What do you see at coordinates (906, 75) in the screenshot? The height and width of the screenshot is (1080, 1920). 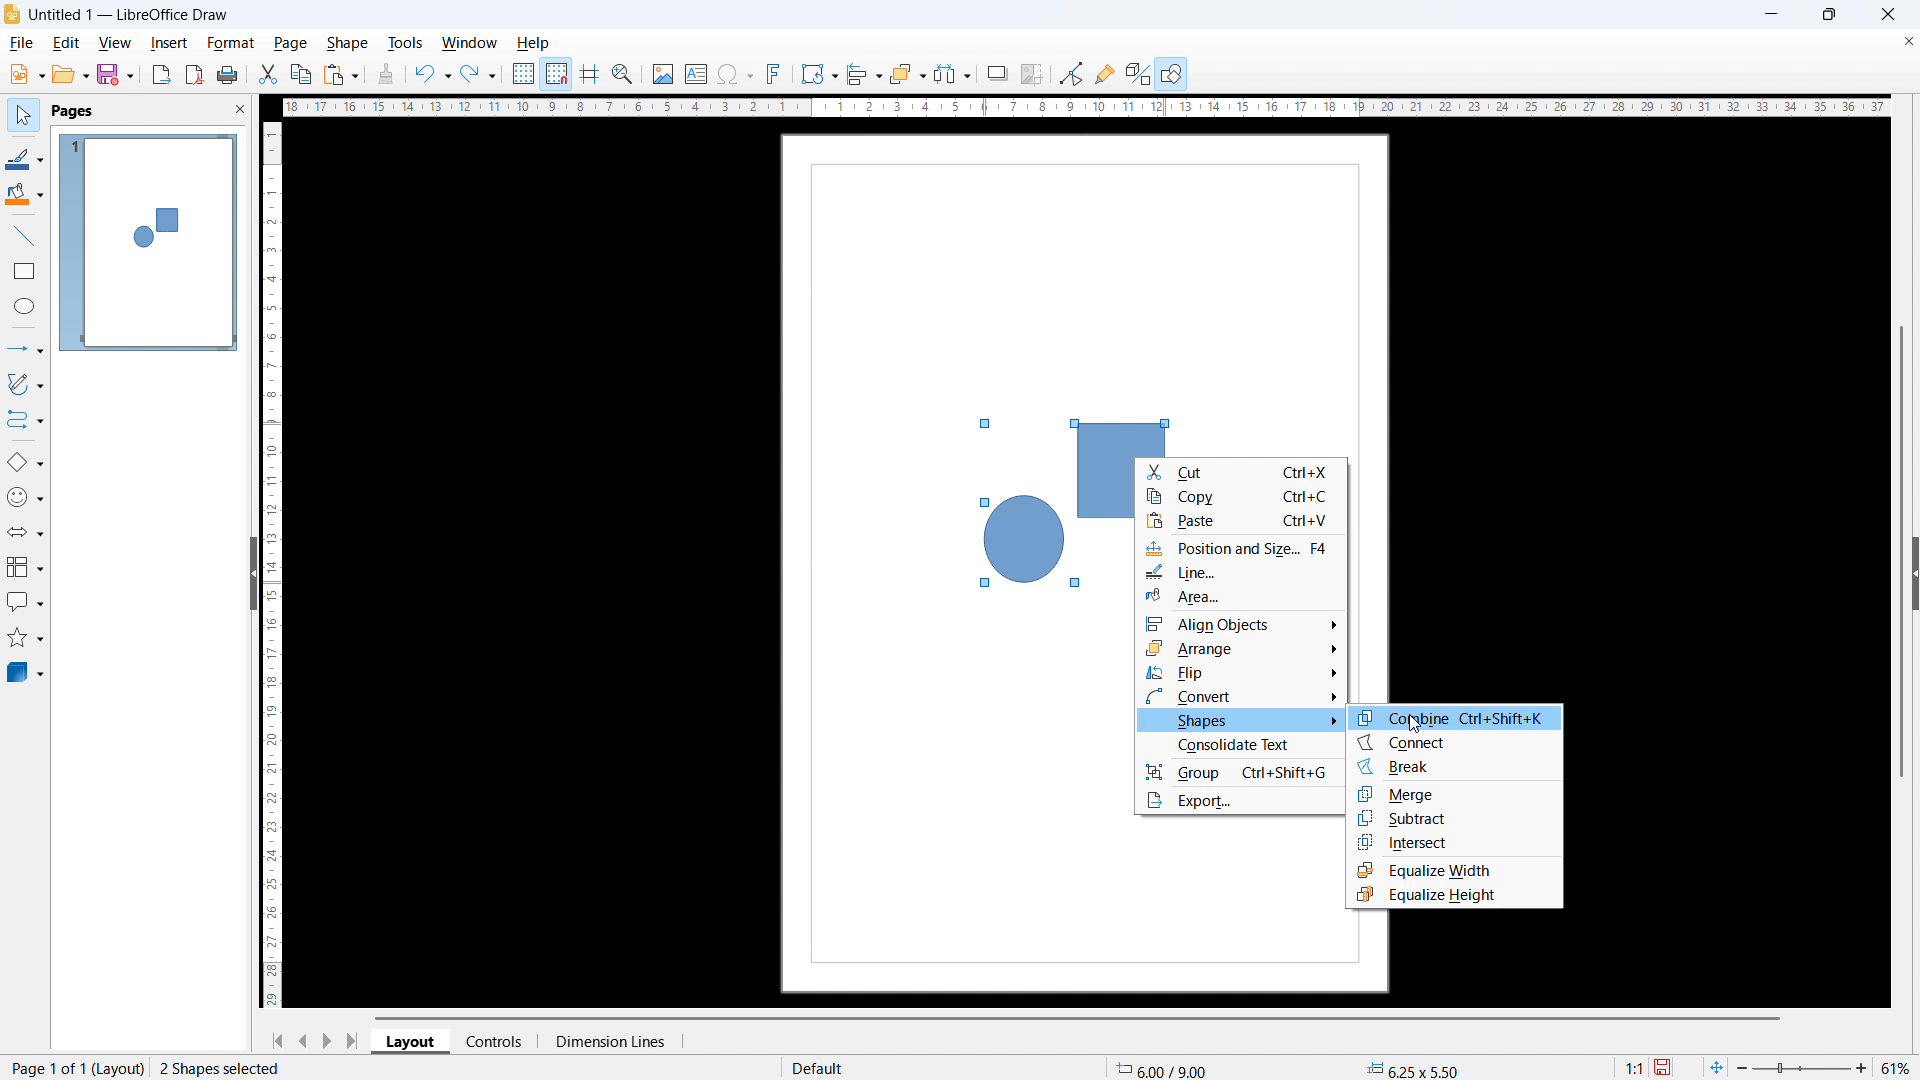 I see `arrange` at bounding box center [906, 75].